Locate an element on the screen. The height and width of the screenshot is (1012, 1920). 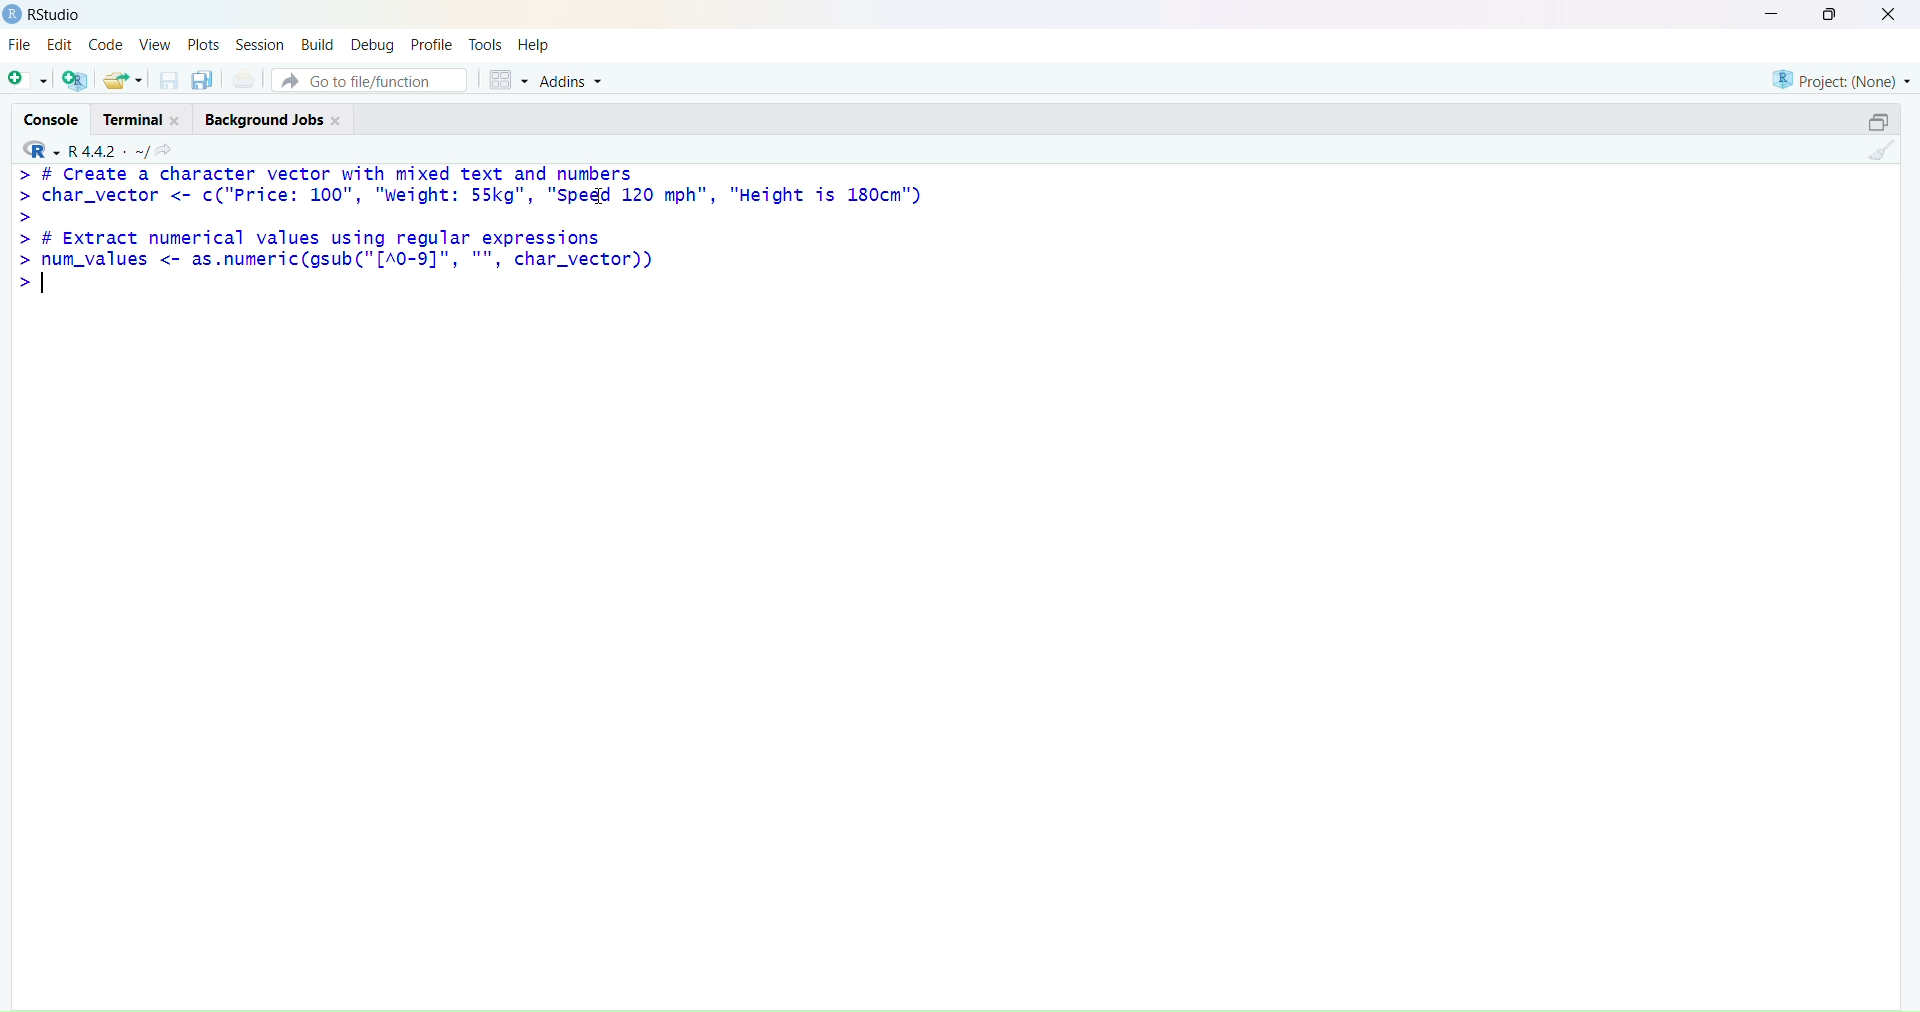
code is located at coordinates (105, 45).